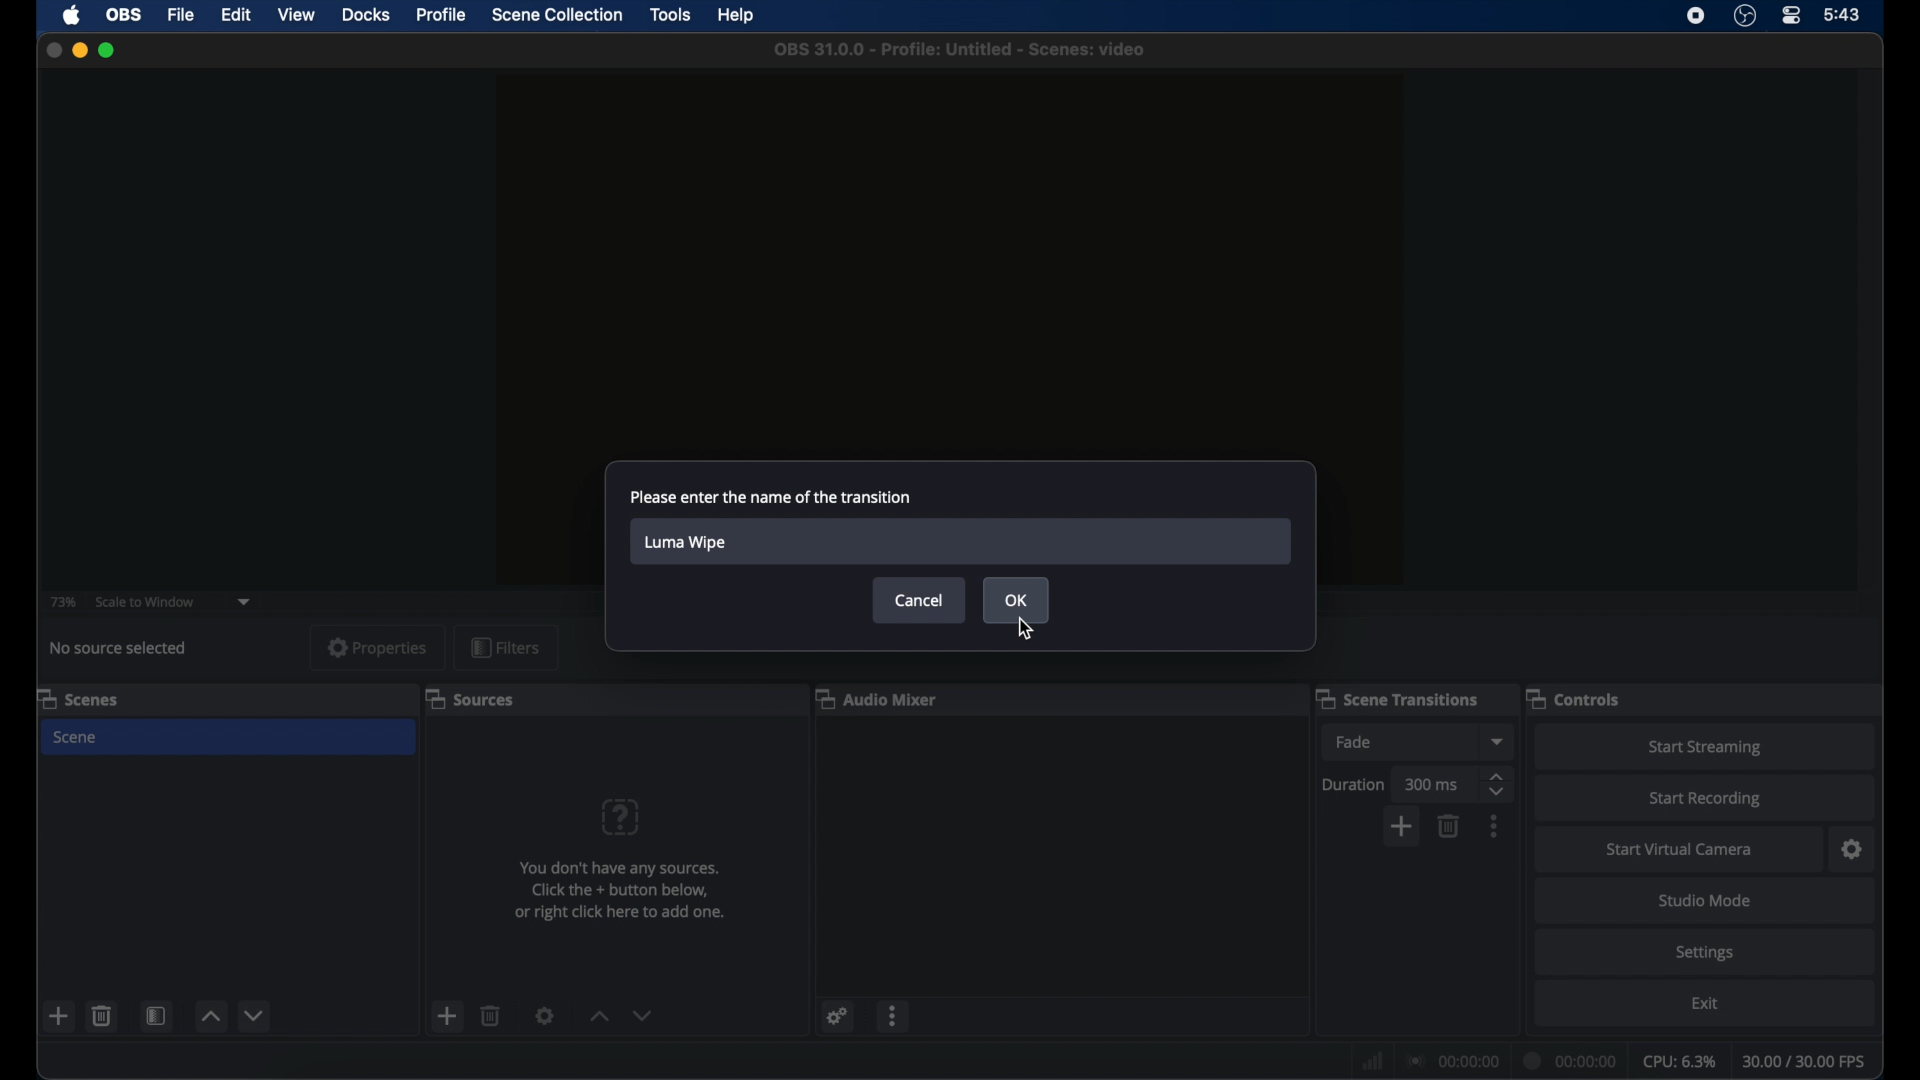 Image resolution: width=1920 pixels, height=1080 pixels. I want to click on dropdown, so click(247, 600).